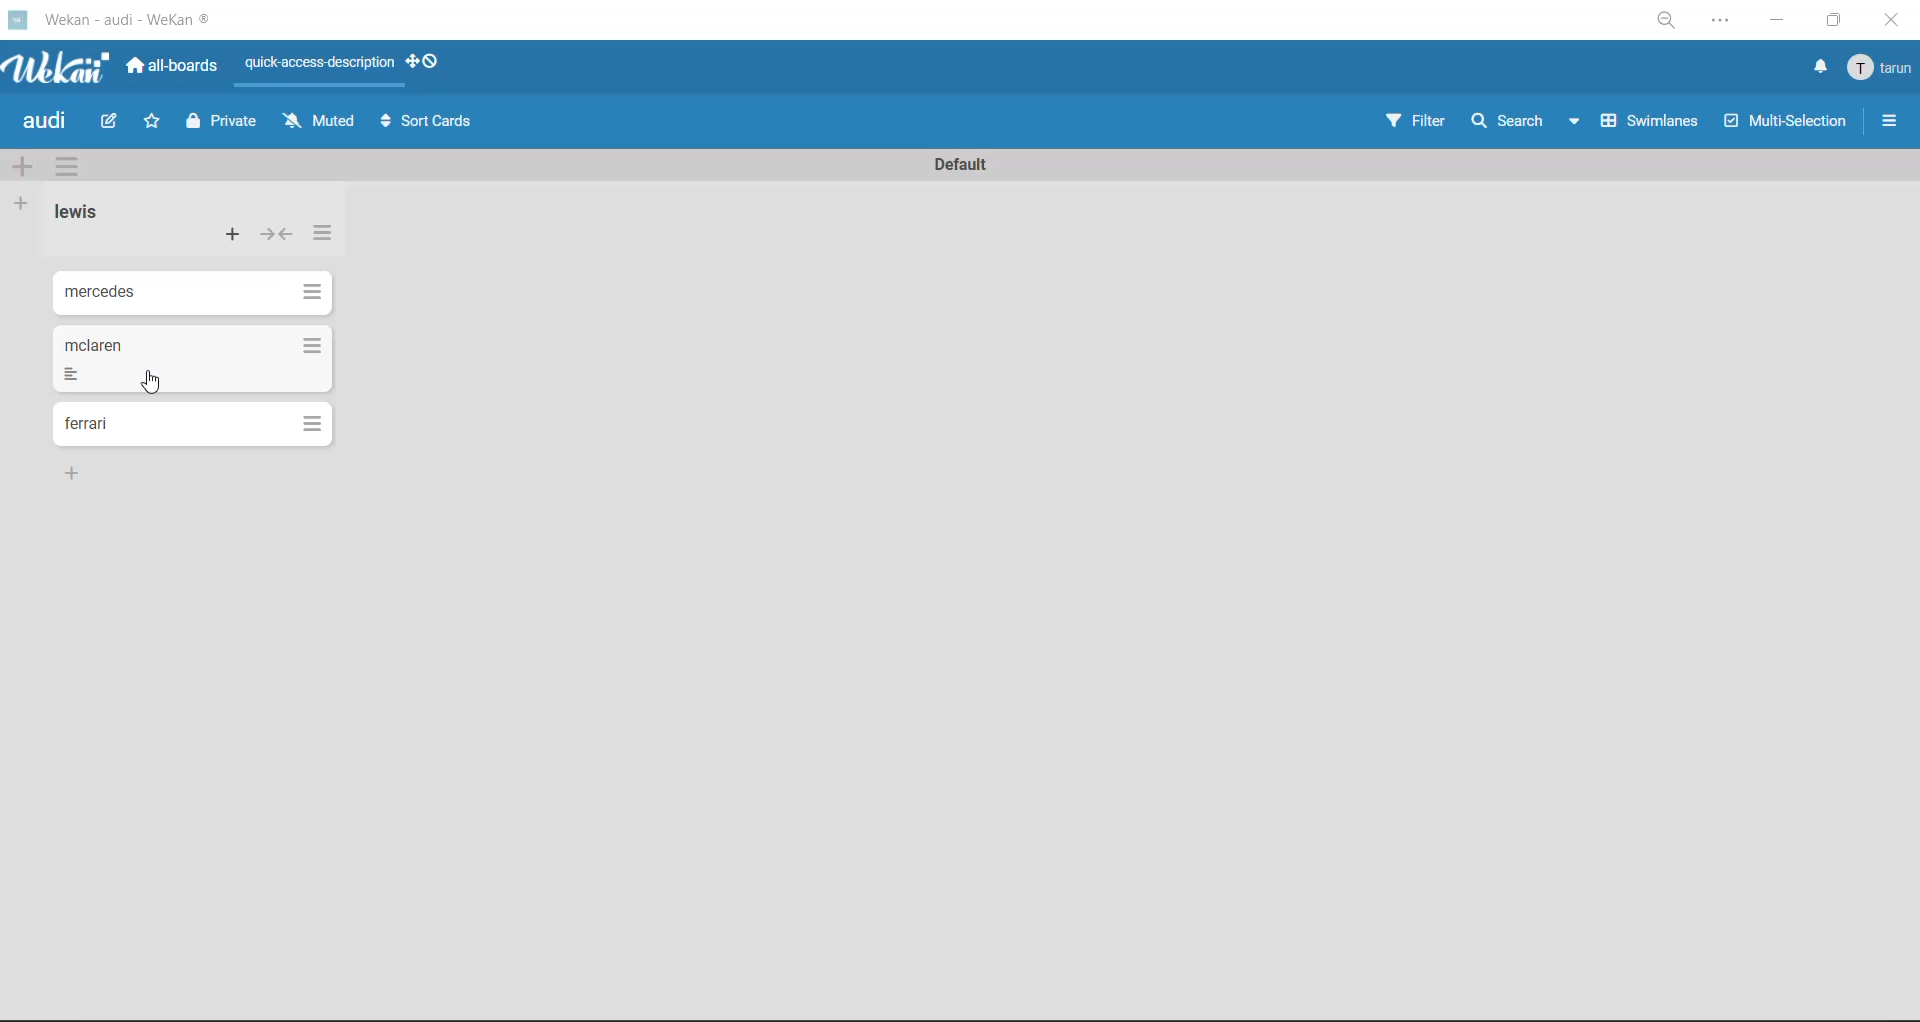  I want to click on private, so click(225, 124).